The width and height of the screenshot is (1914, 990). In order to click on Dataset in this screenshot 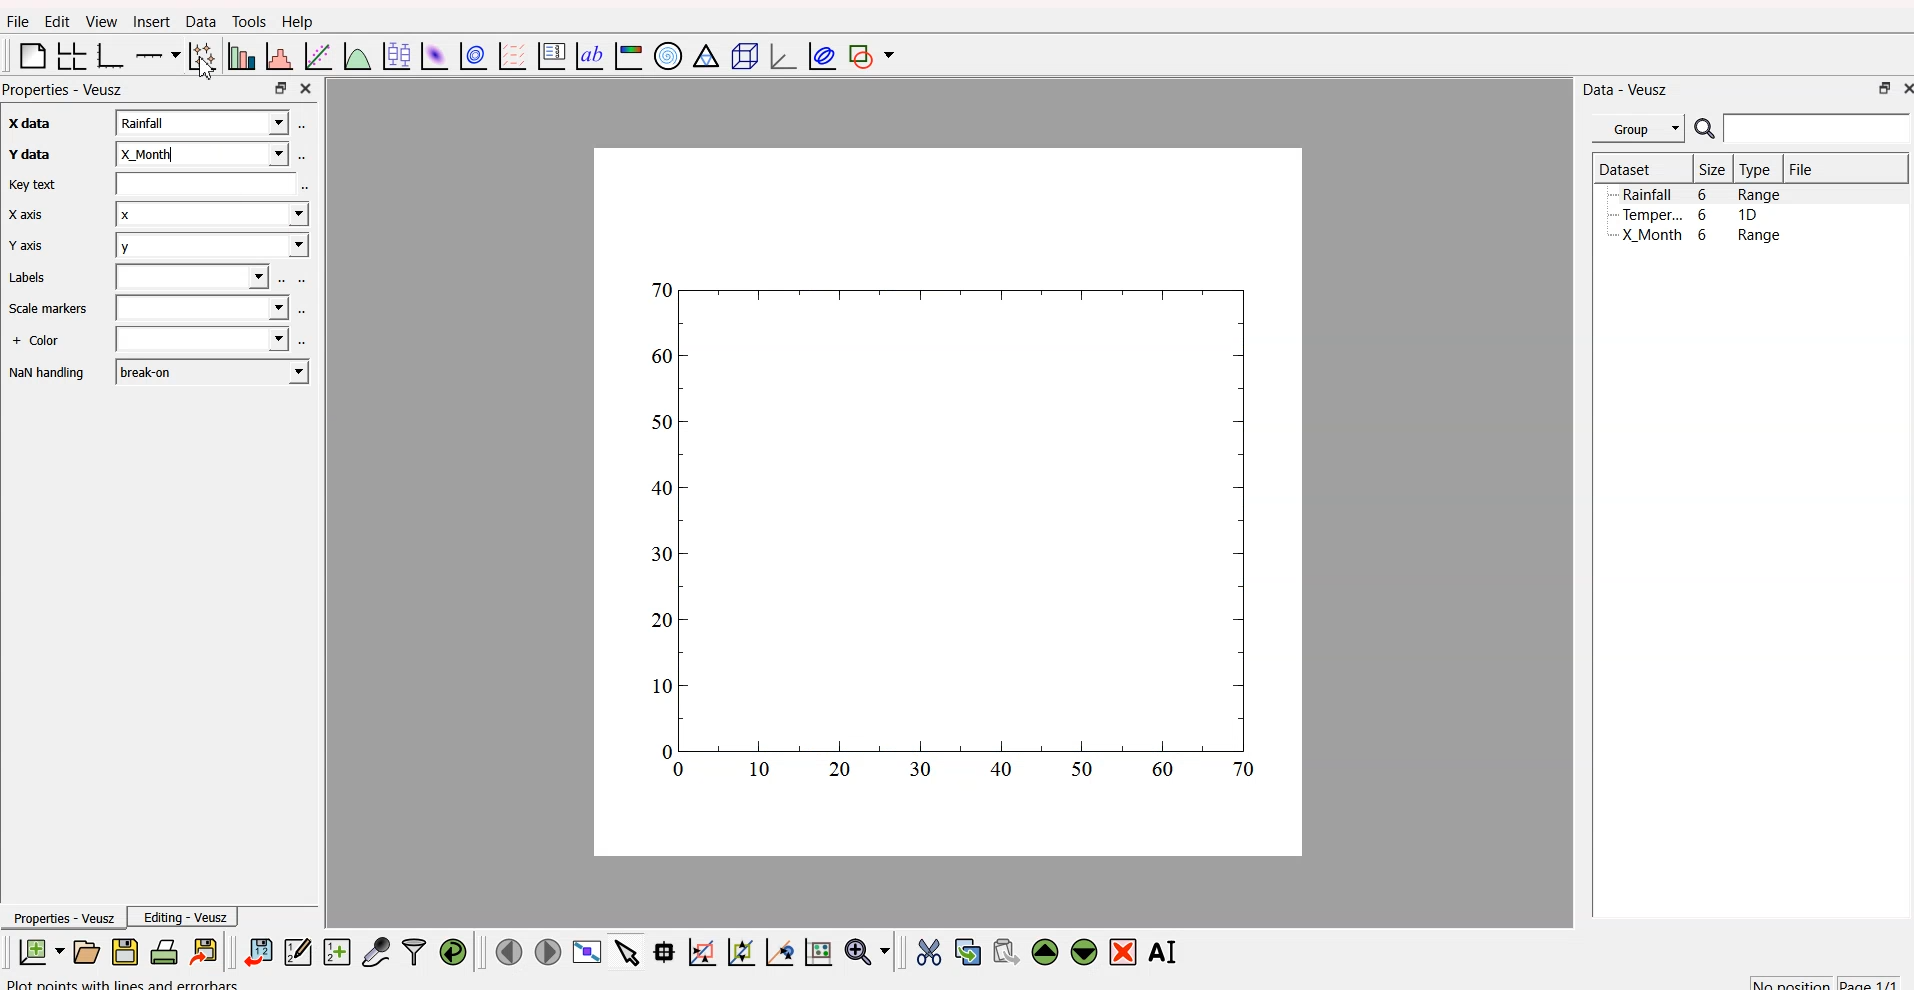, I will do `click(1625, 168)`.